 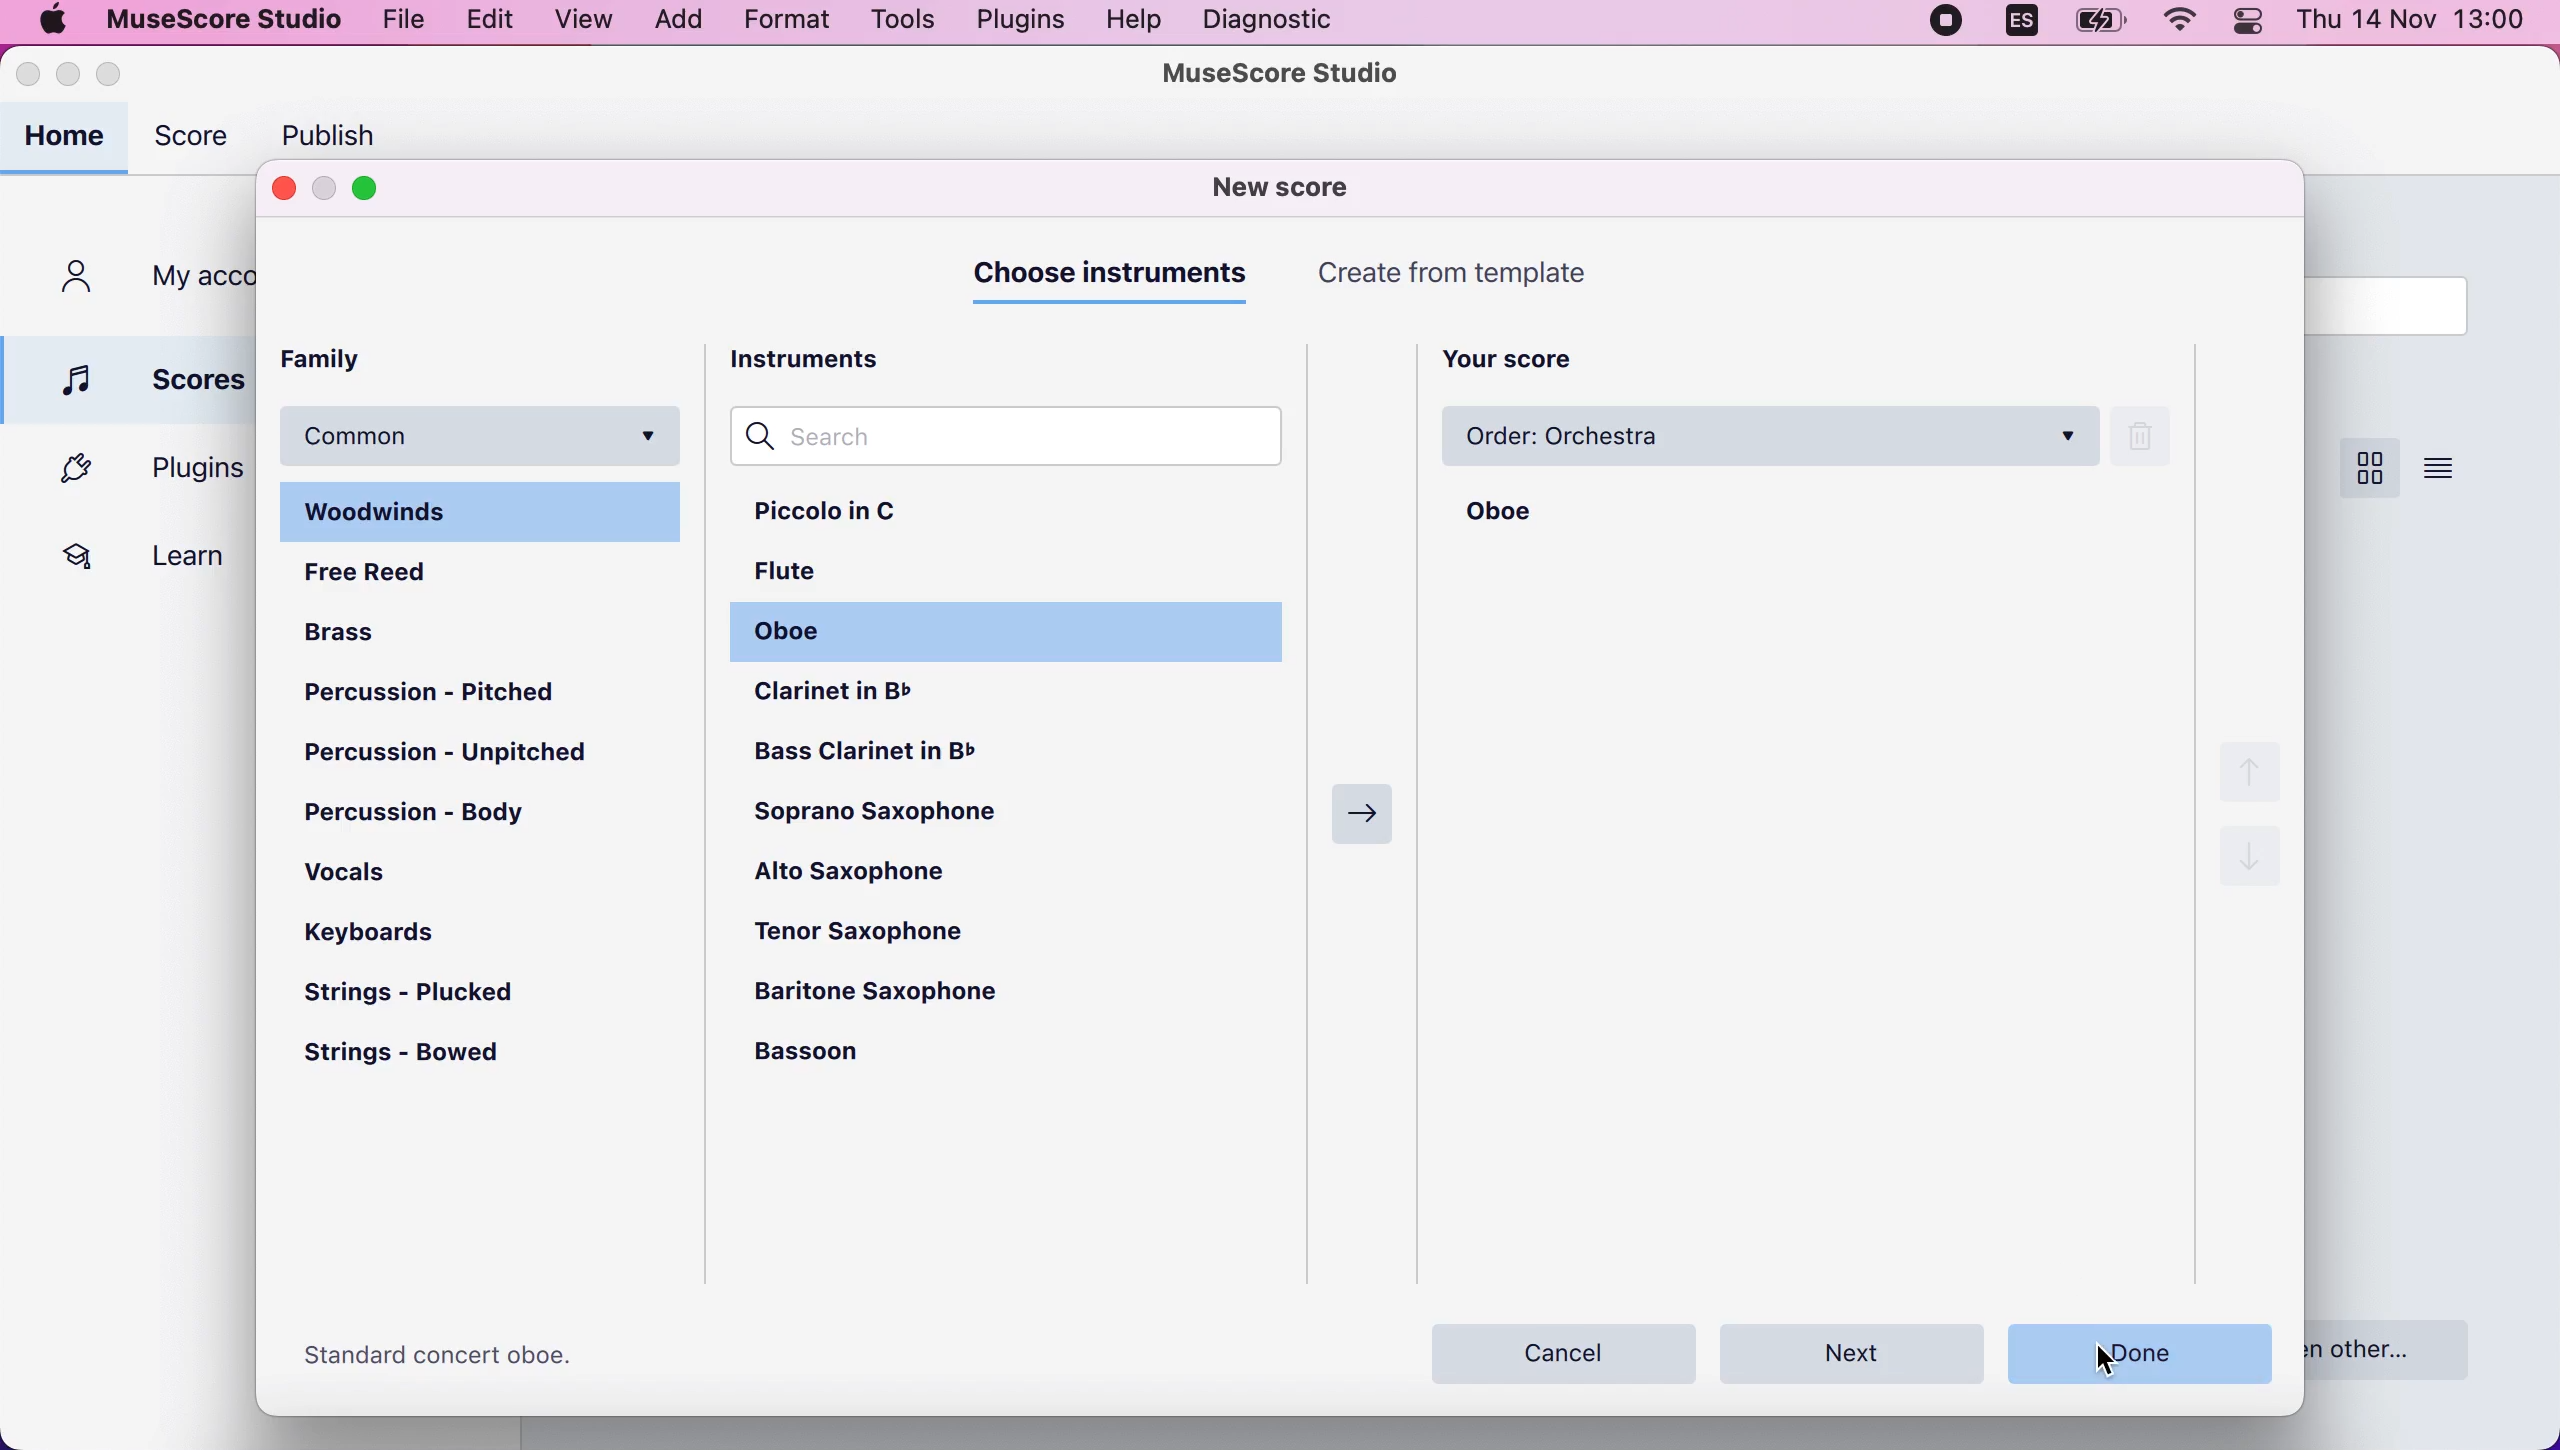 What do you see at coordinates (352, 870) in the screenshot?
I see `vocals` at bounding box center [352, 870].